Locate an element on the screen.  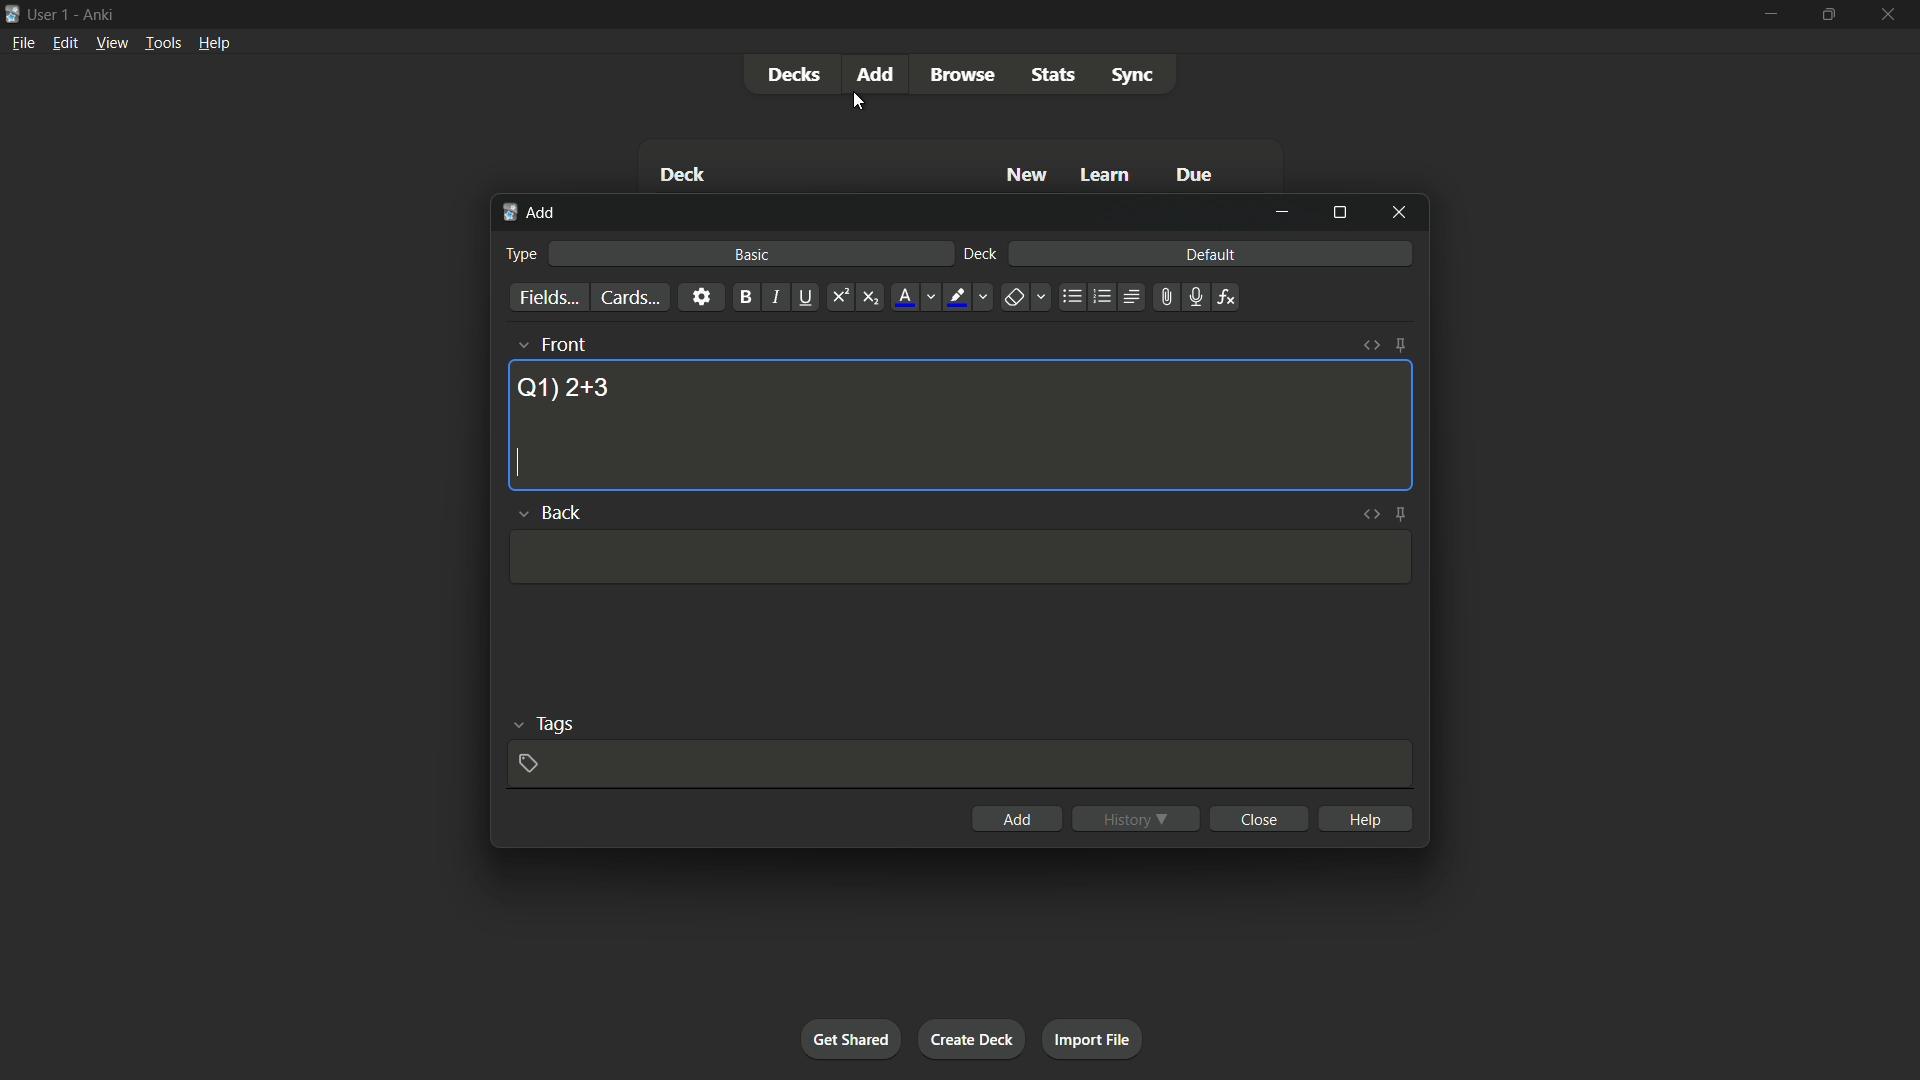
maximize is located at coordinates (1339, 212).